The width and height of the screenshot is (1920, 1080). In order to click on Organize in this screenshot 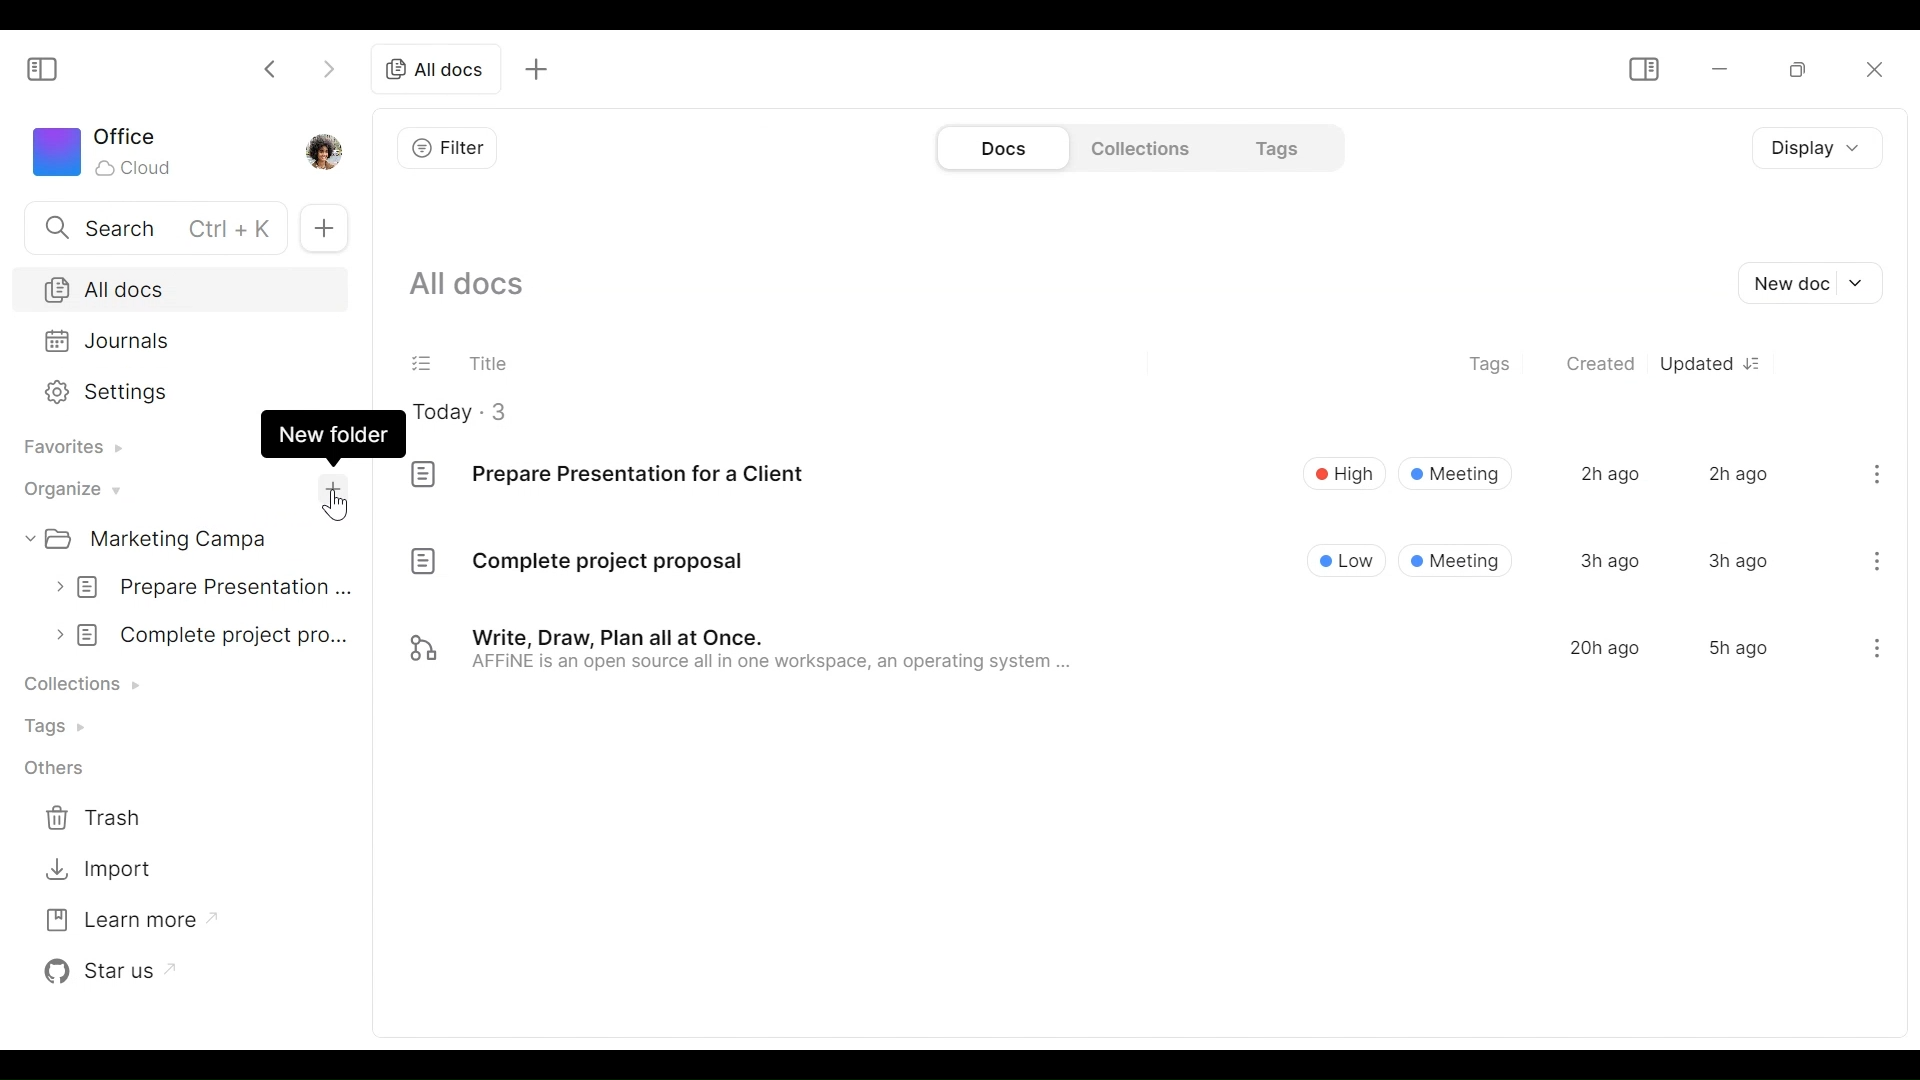, I will do `click(69, 488)`.